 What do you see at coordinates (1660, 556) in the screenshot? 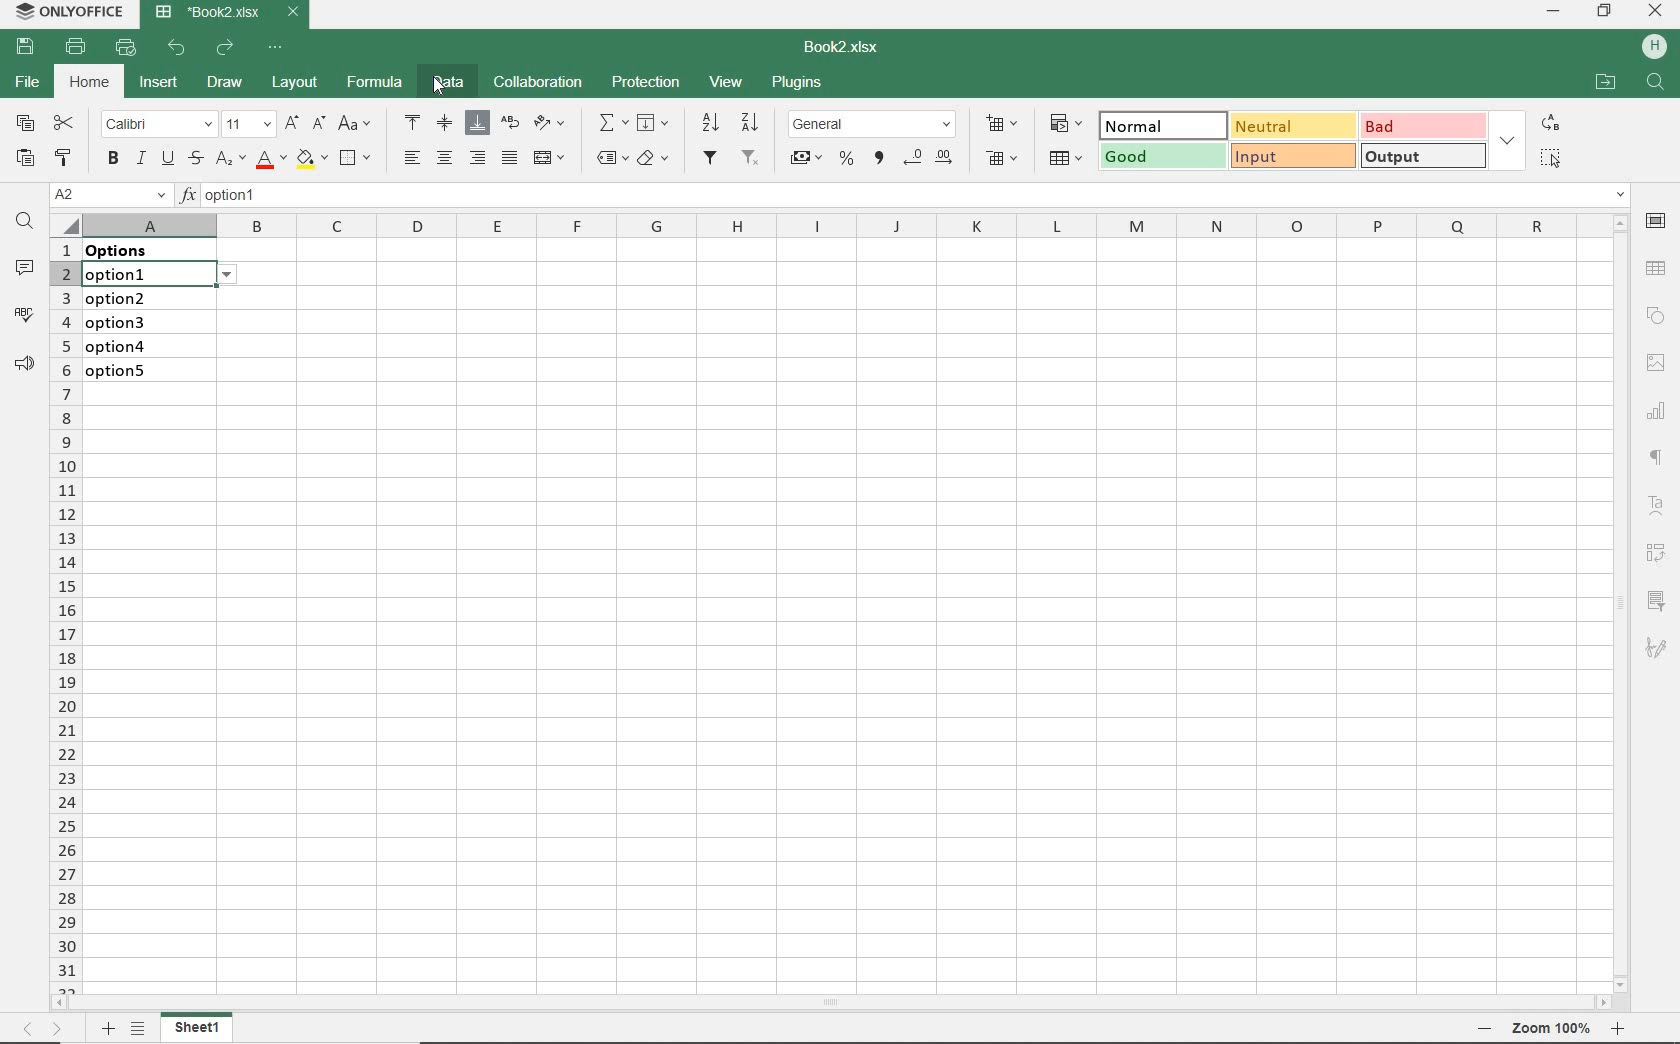
I see `PIVOT TABLE` at bounding box center [1660, 556].